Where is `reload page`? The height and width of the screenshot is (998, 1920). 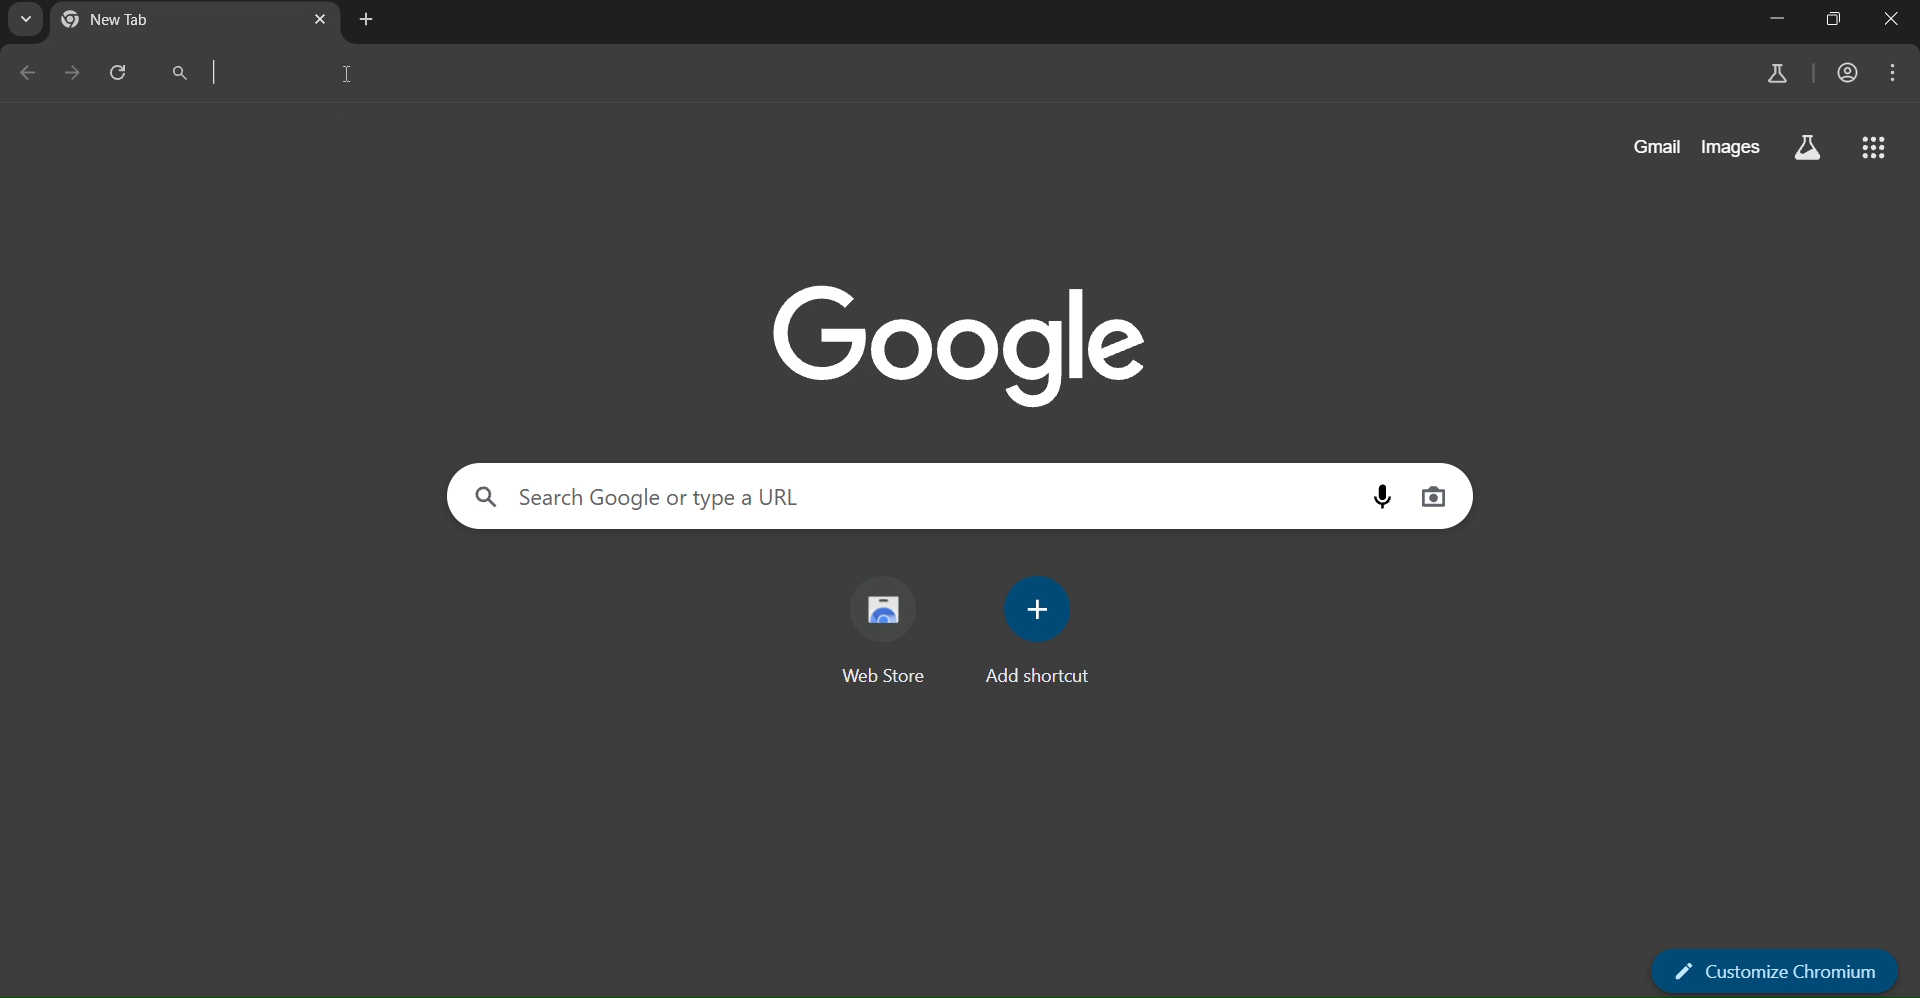 reload page is located at coordinates (116, 69).